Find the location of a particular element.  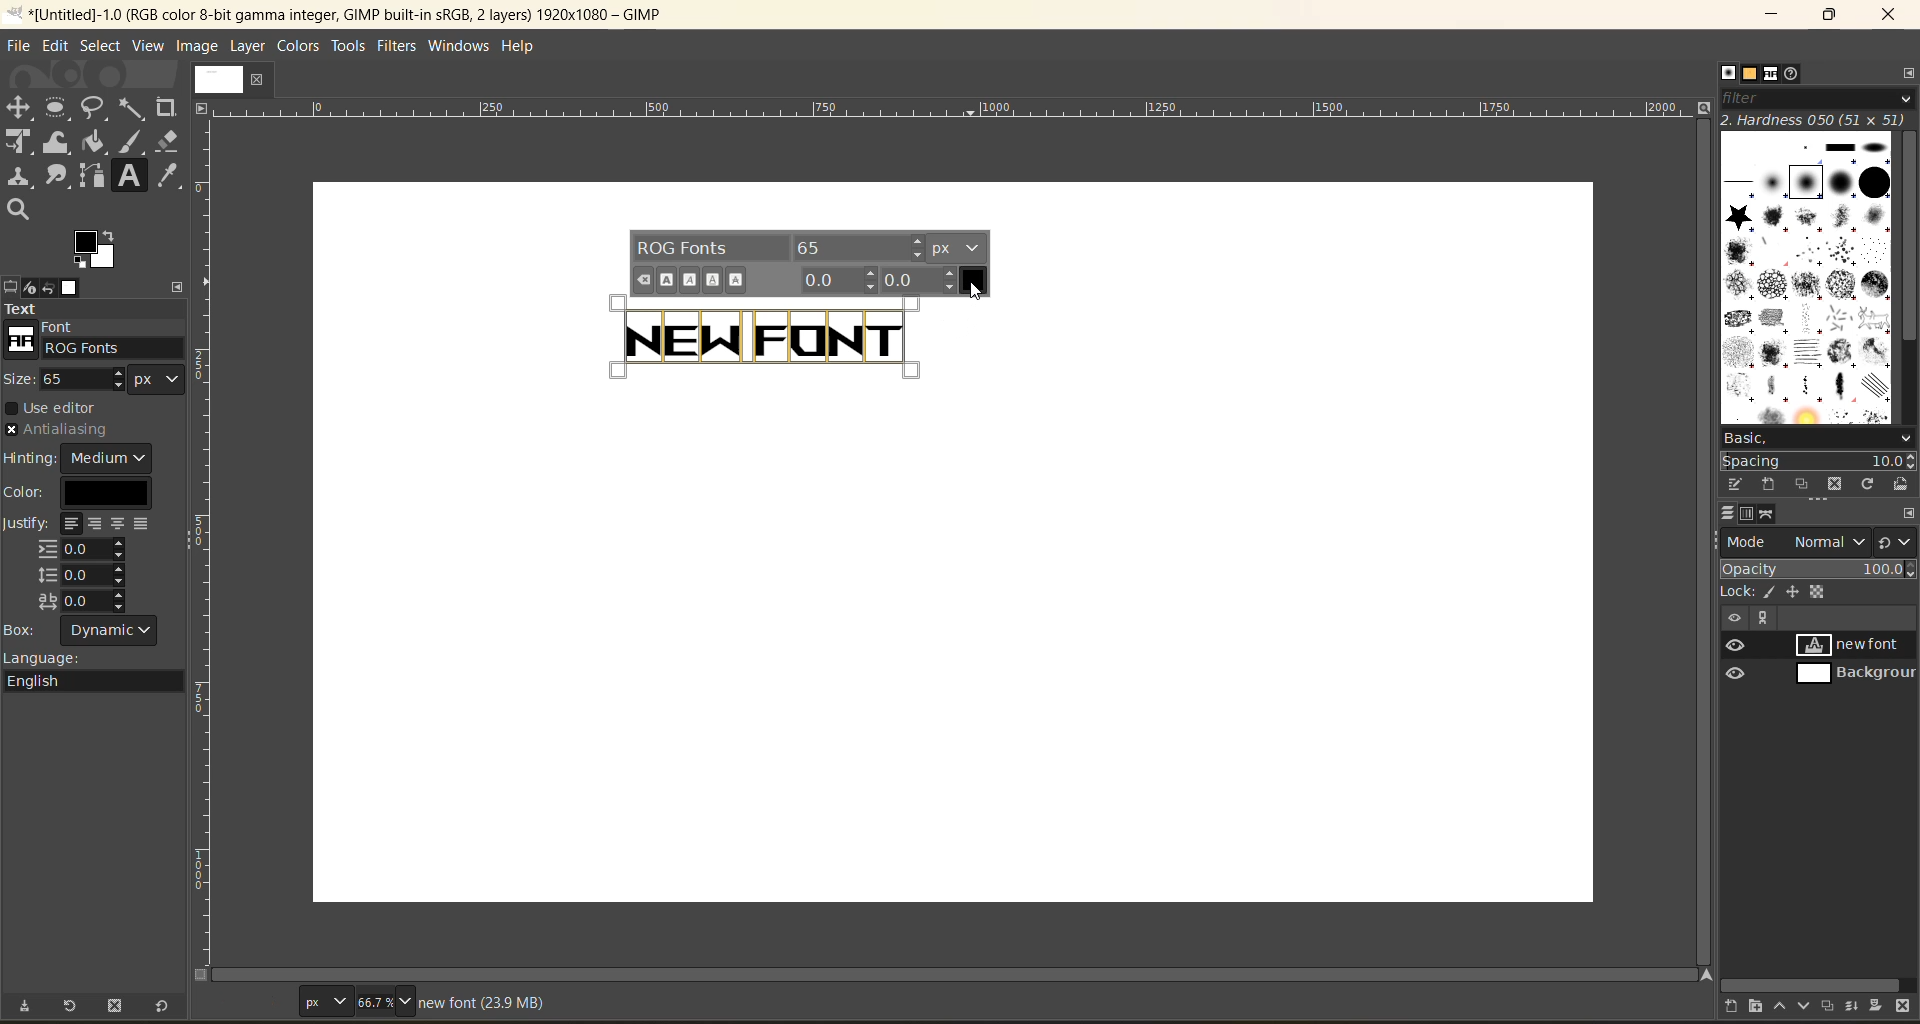

filter is located at coordinates (1816, 103).